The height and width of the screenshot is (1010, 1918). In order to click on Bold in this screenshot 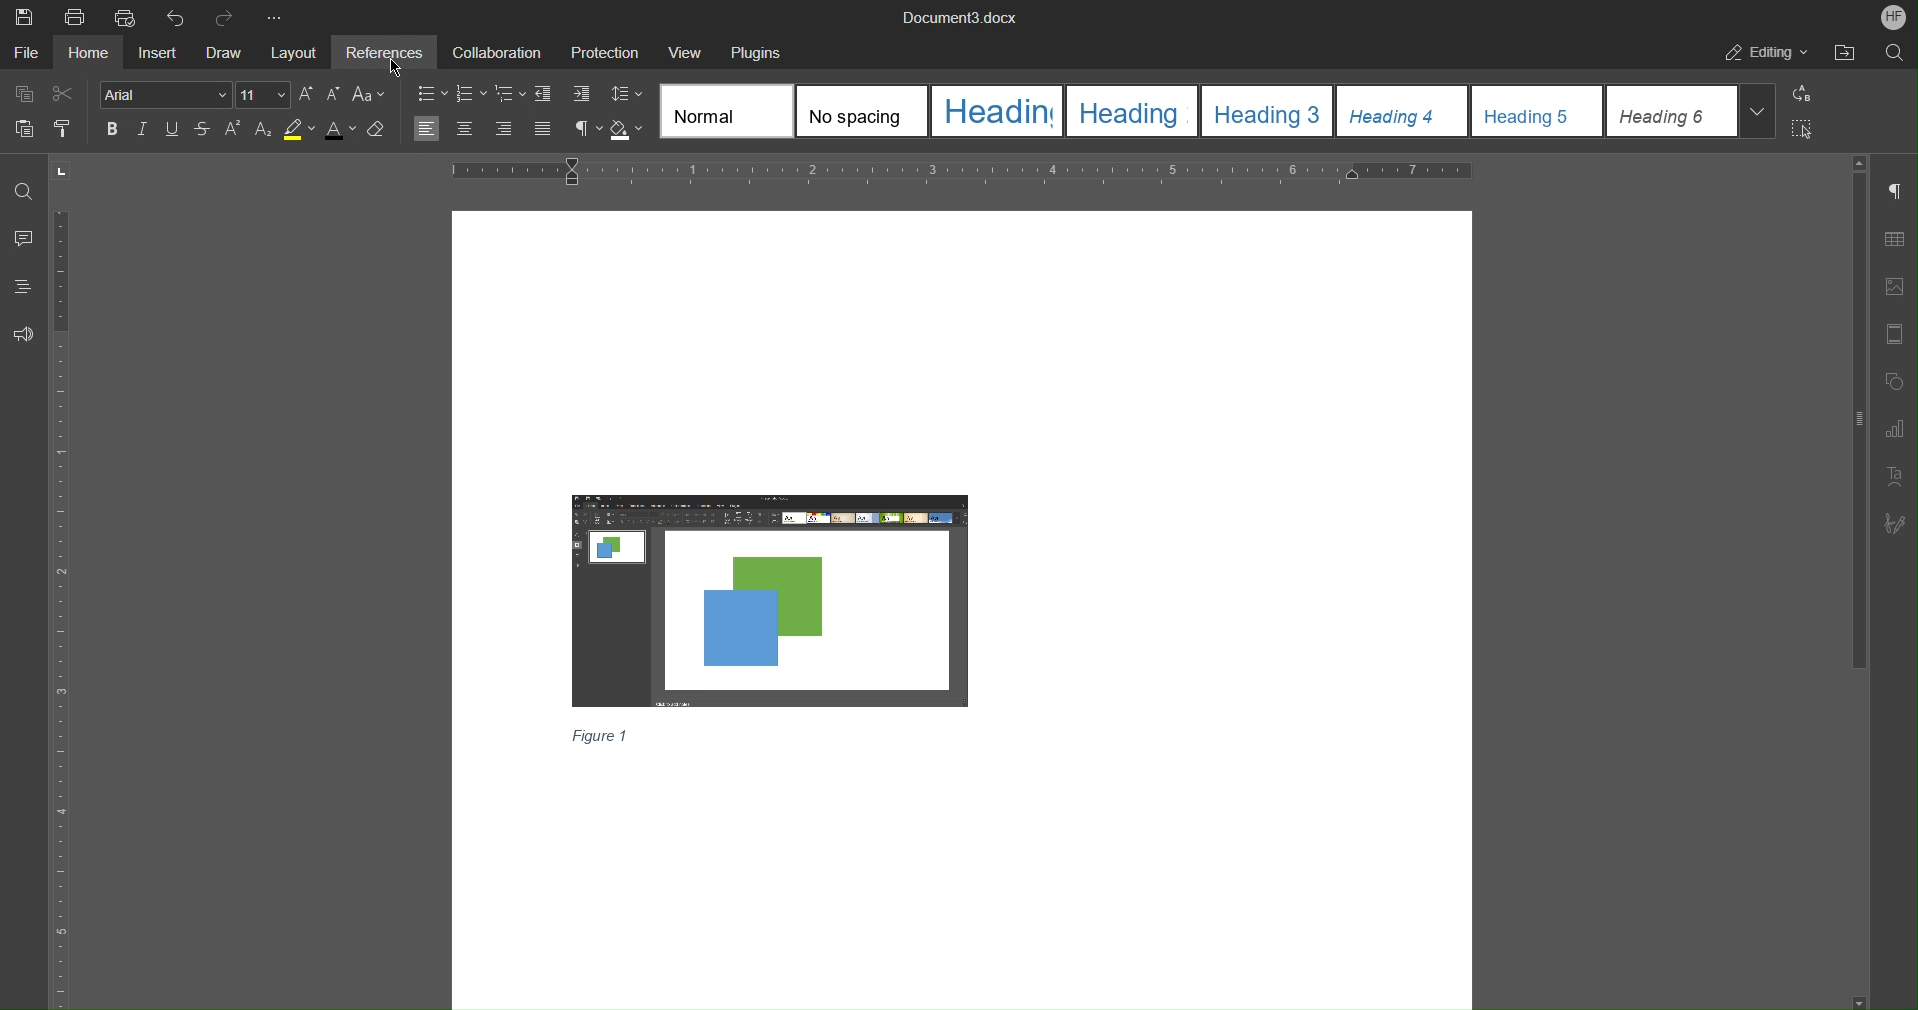, I will do `click(115, 128)`.